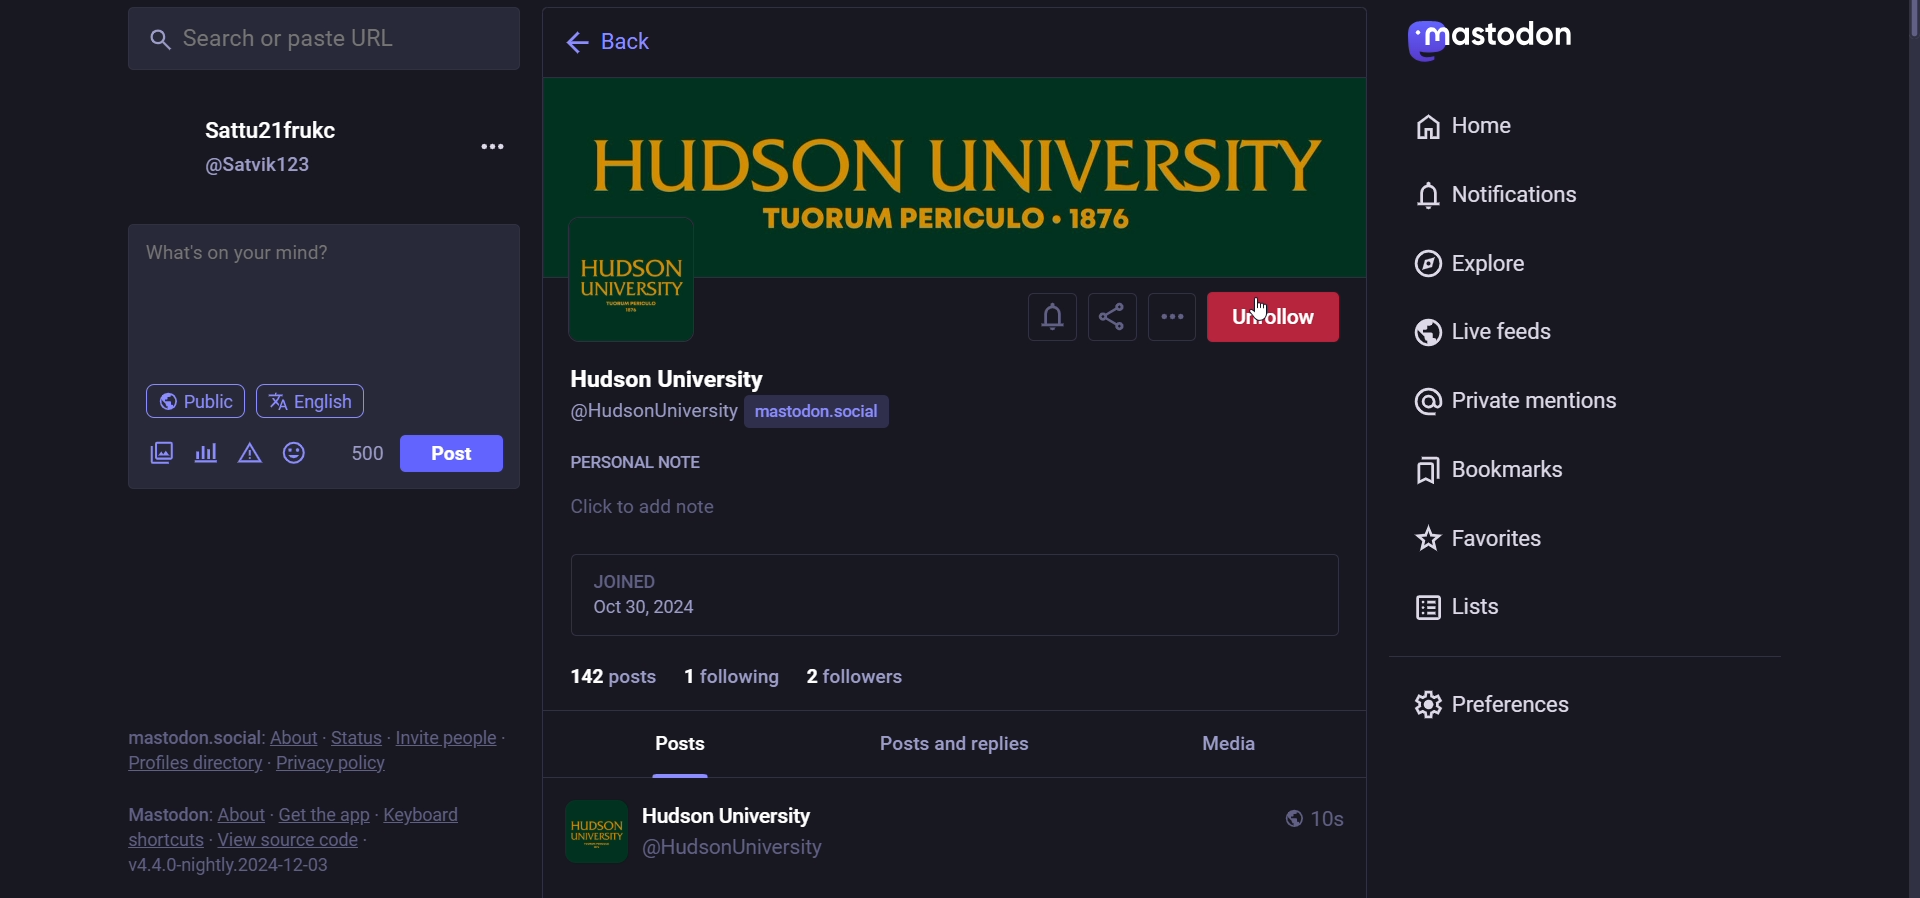  I want to click on What's on your mind?, so click(324, 303).